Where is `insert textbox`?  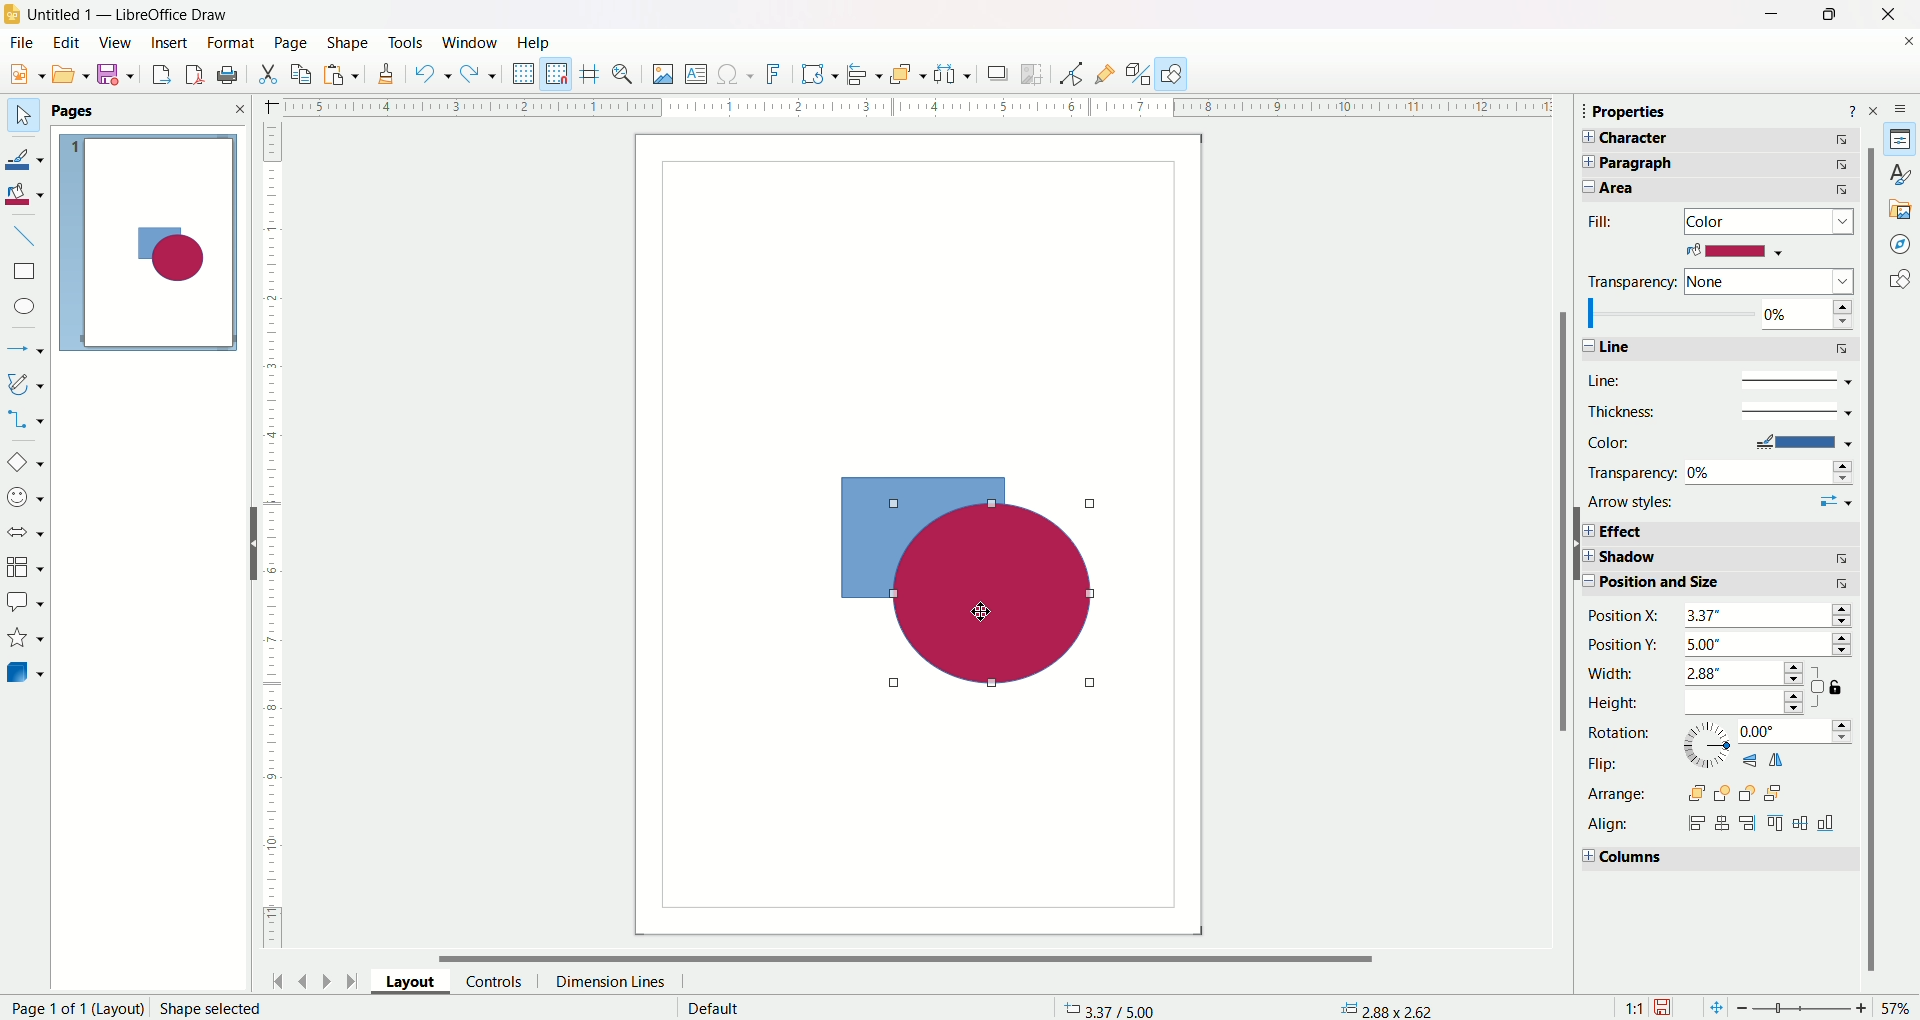
insert textbox is located at coordinates (695, 74).